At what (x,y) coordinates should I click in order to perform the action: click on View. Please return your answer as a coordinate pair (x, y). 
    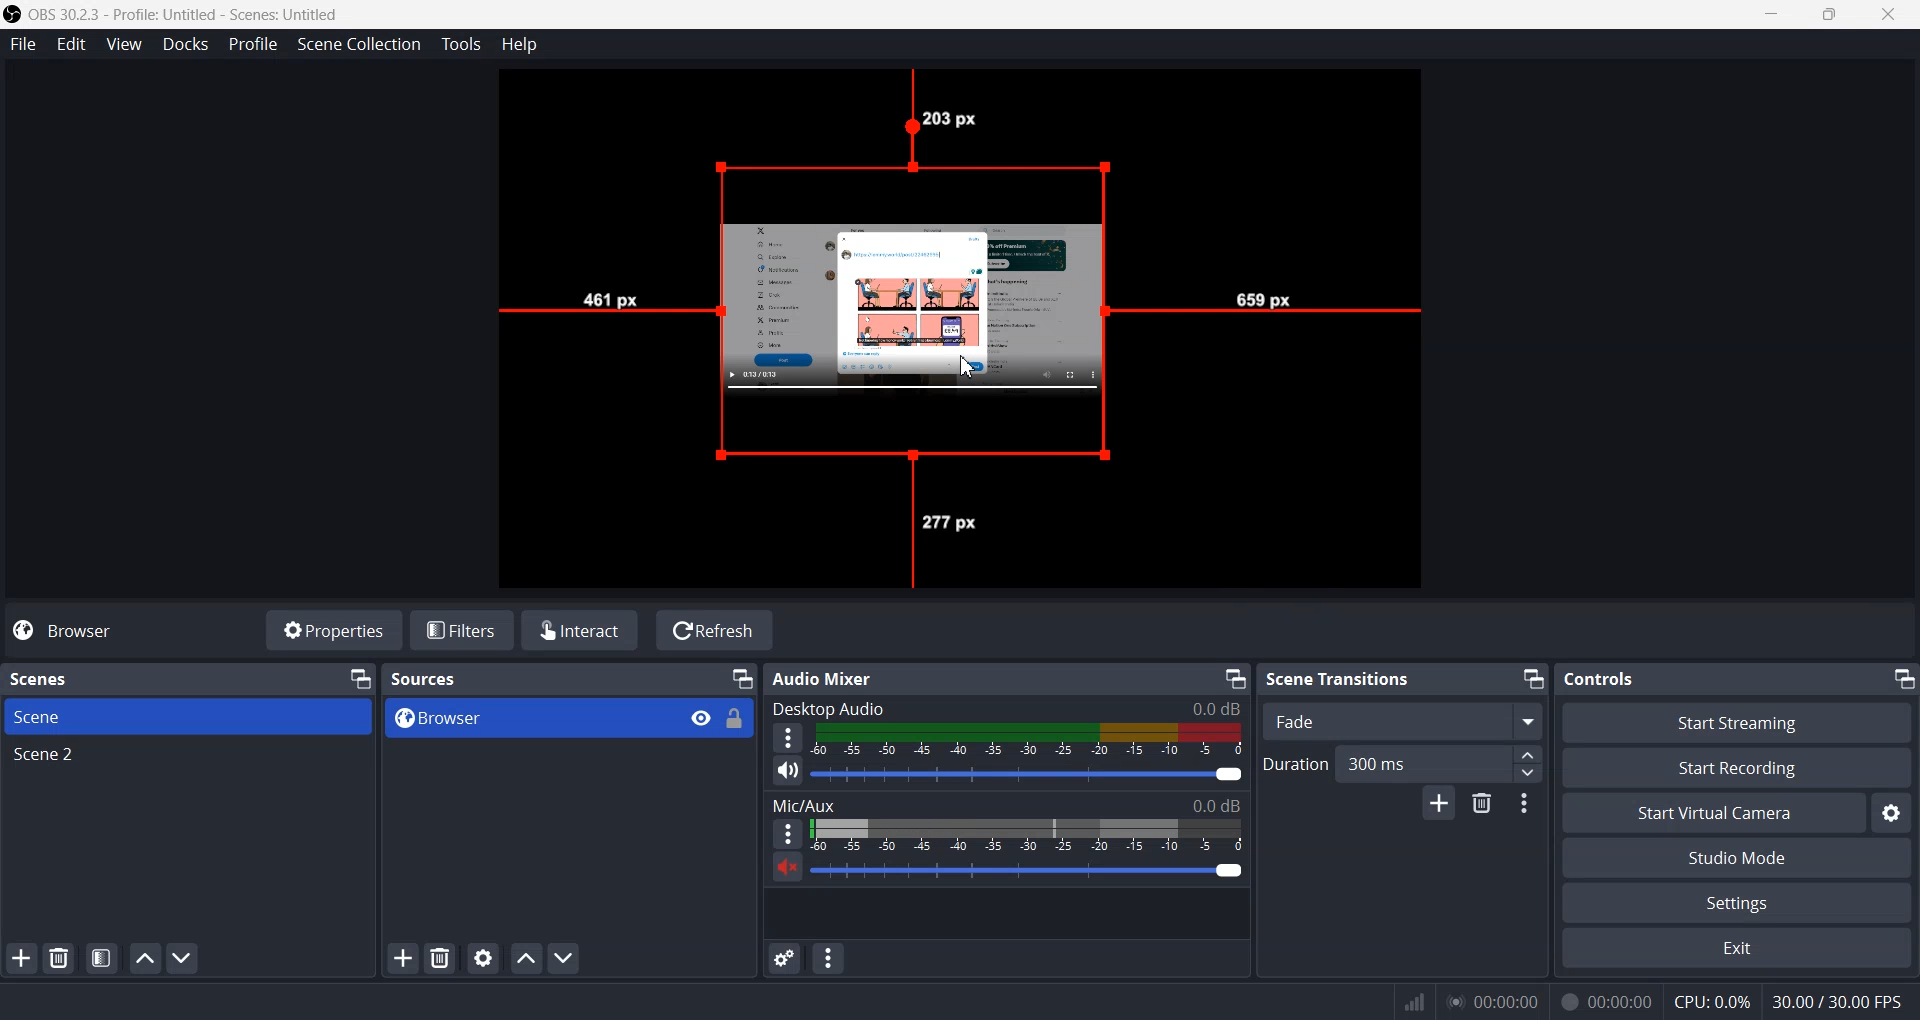
    Looking at the image, I should click on (692, 717).